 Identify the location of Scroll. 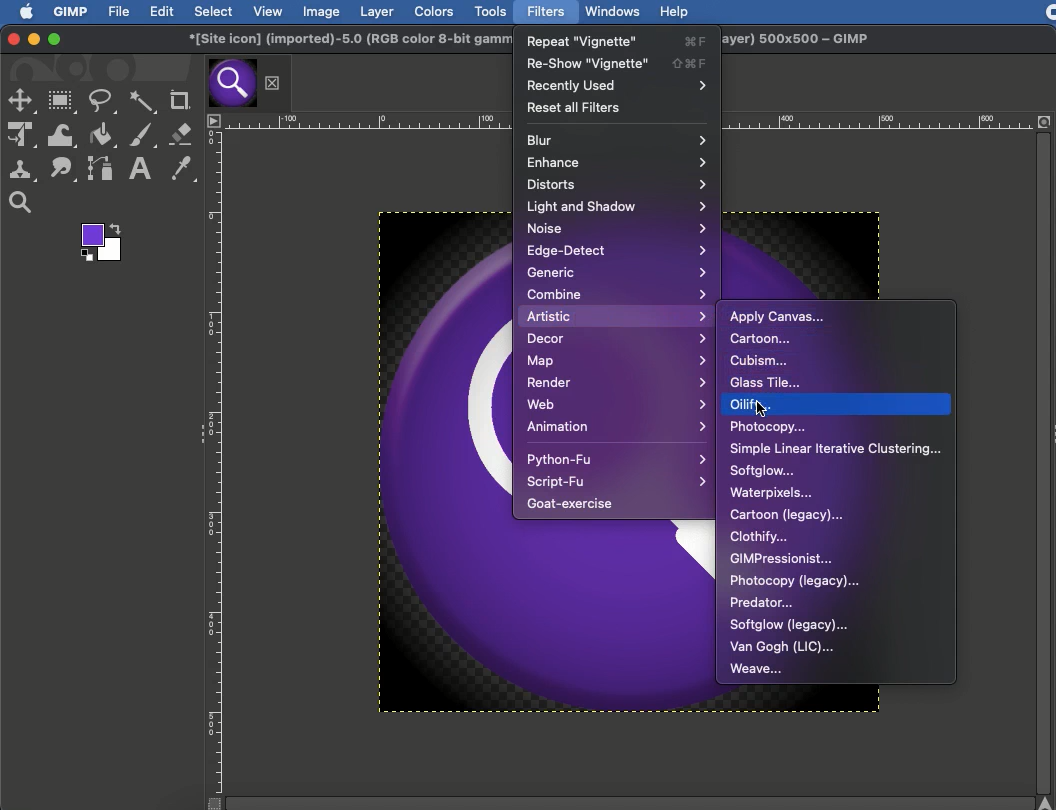
(617, 802).